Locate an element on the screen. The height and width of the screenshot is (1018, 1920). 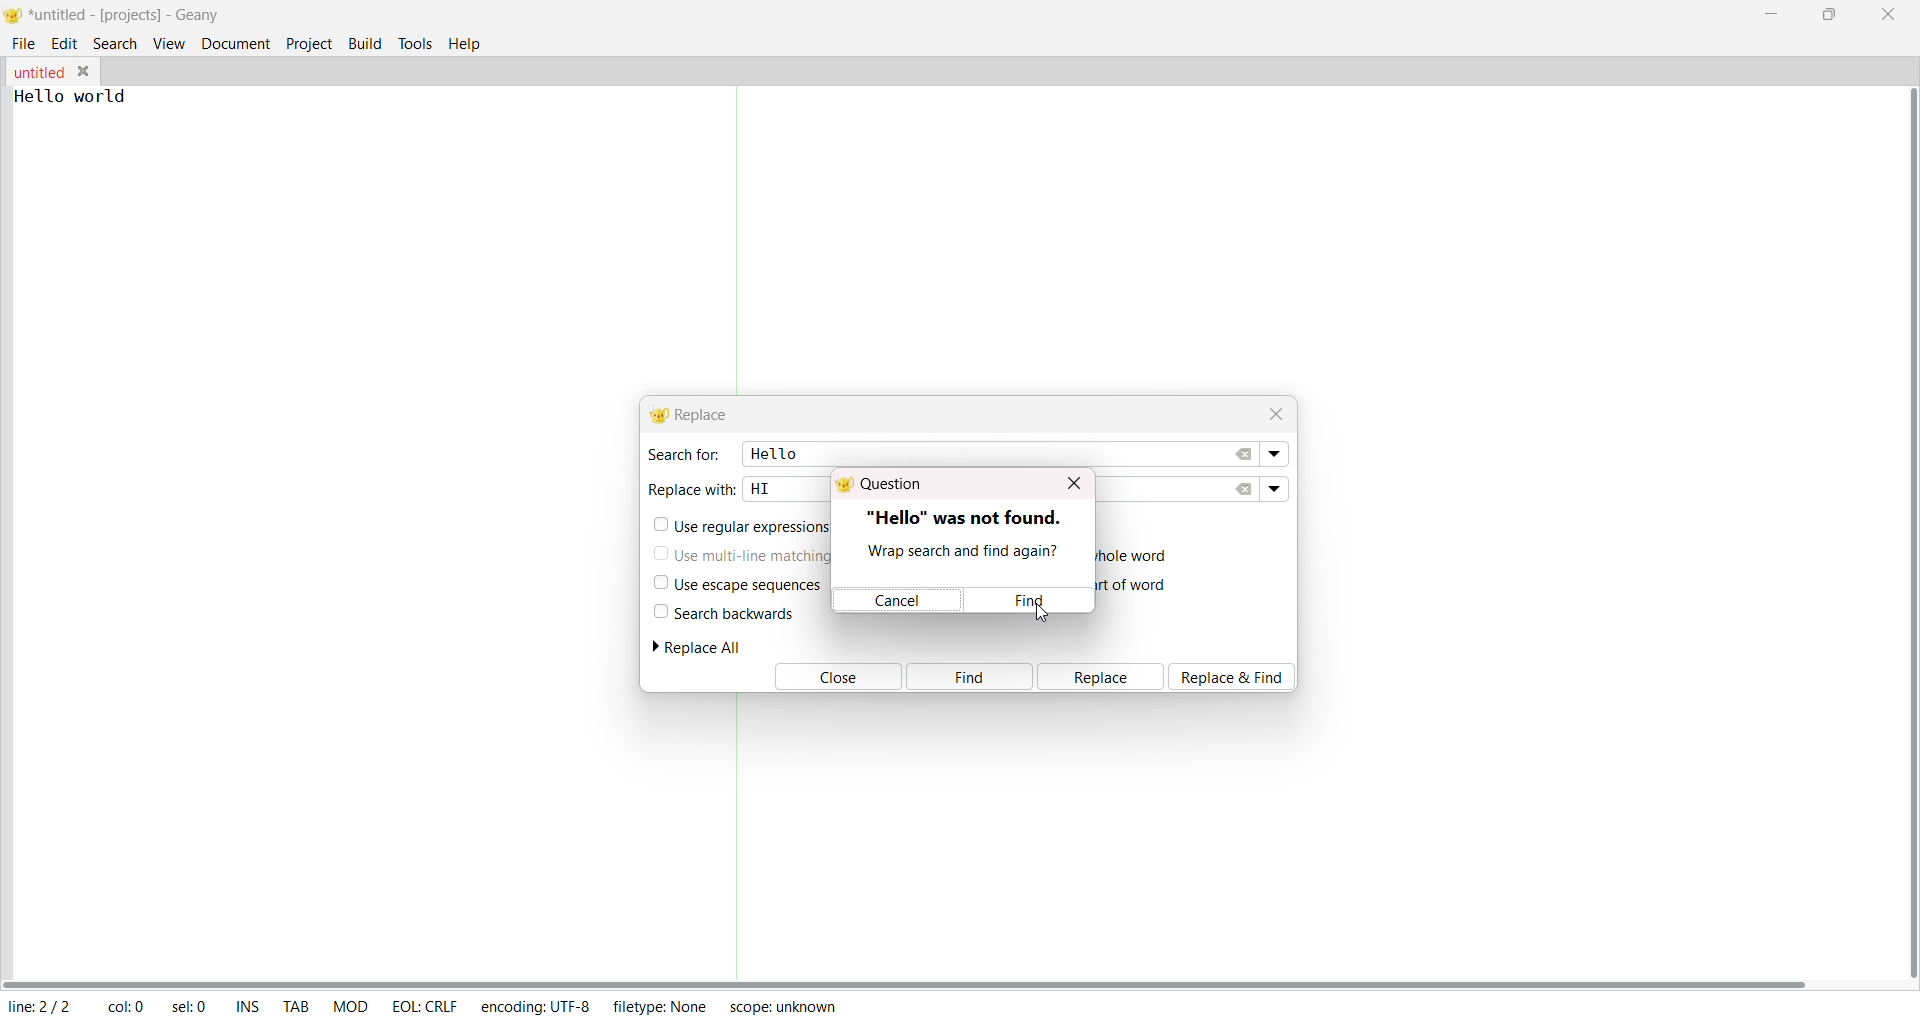
tab name is located at coordinates (38, 72).